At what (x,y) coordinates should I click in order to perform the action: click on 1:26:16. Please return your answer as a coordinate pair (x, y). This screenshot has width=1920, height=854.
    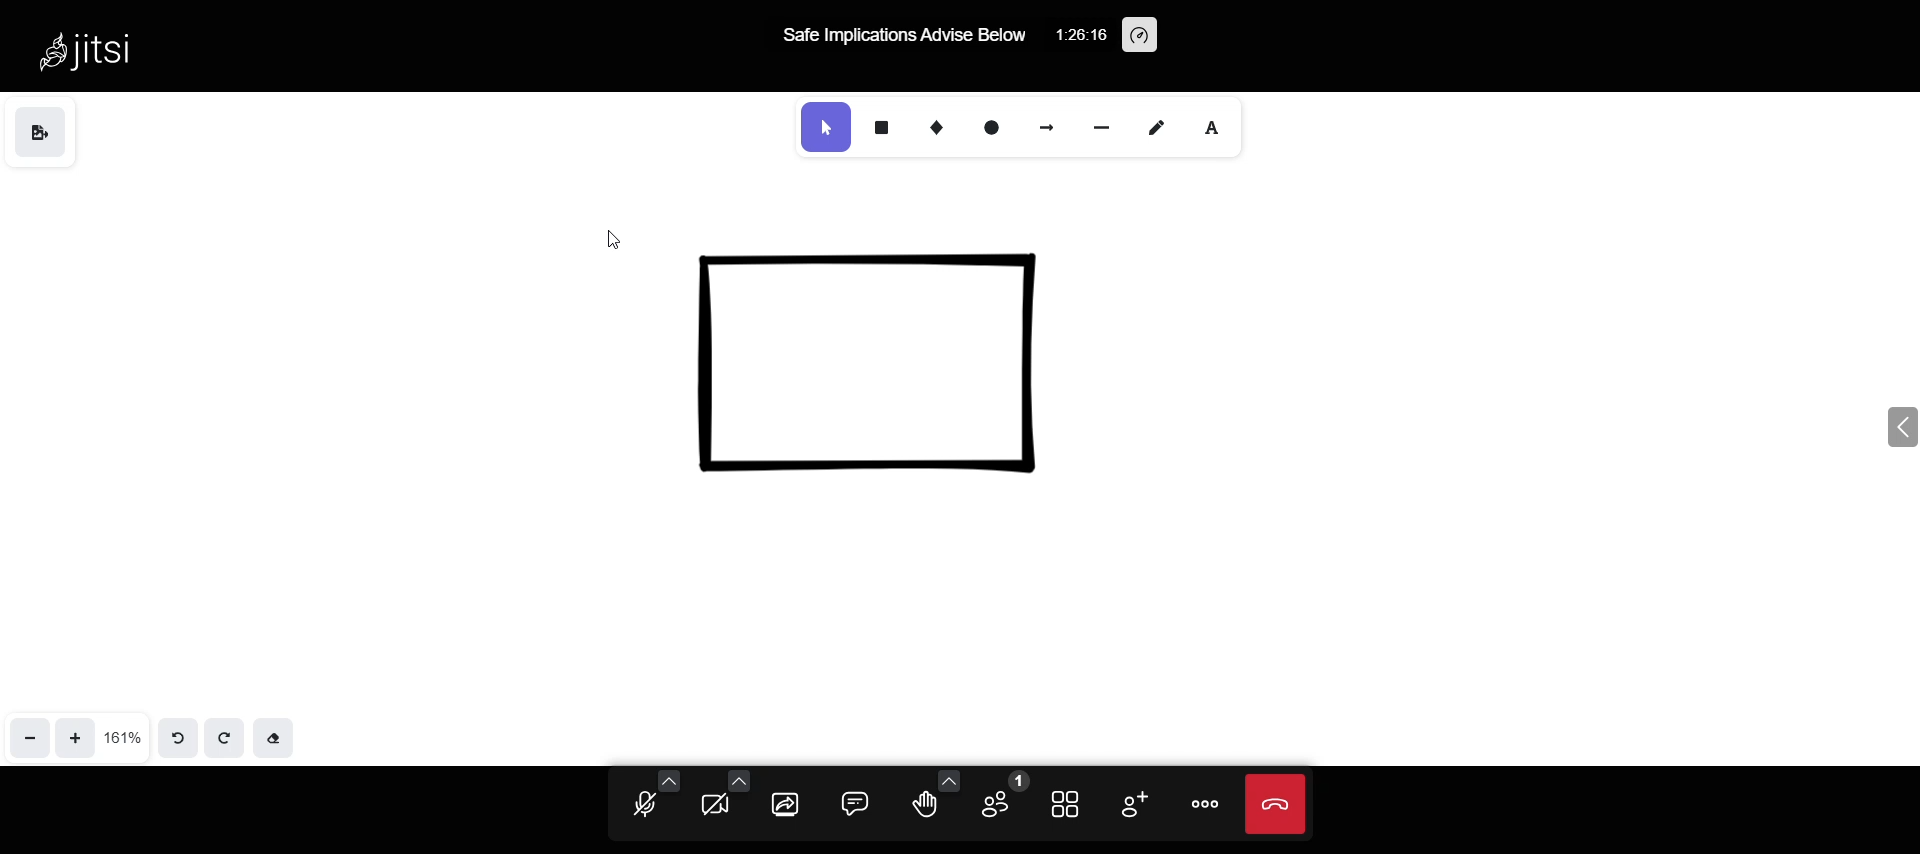
    Looking at the image, I should click on (1081, 40).